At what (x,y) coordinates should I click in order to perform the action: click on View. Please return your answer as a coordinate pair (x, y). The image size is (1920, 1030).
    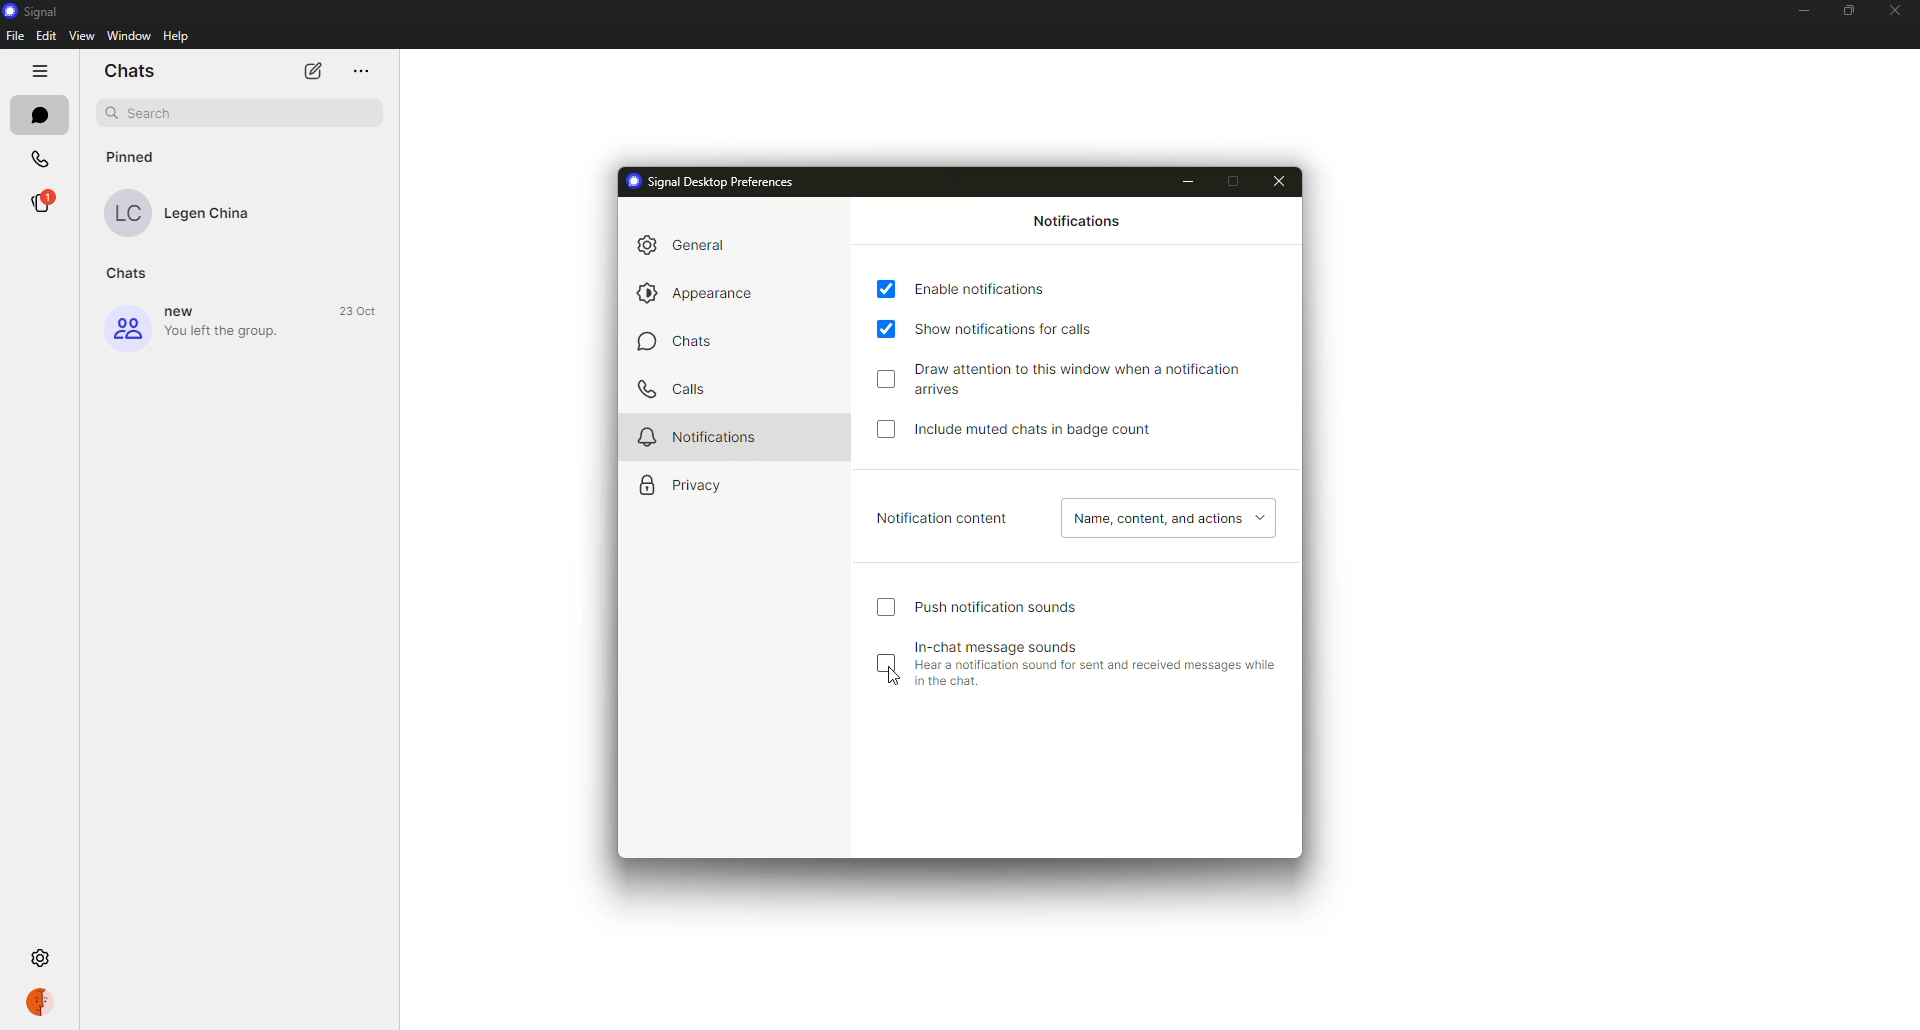
    Looking at the image, I should click on (81, 34).